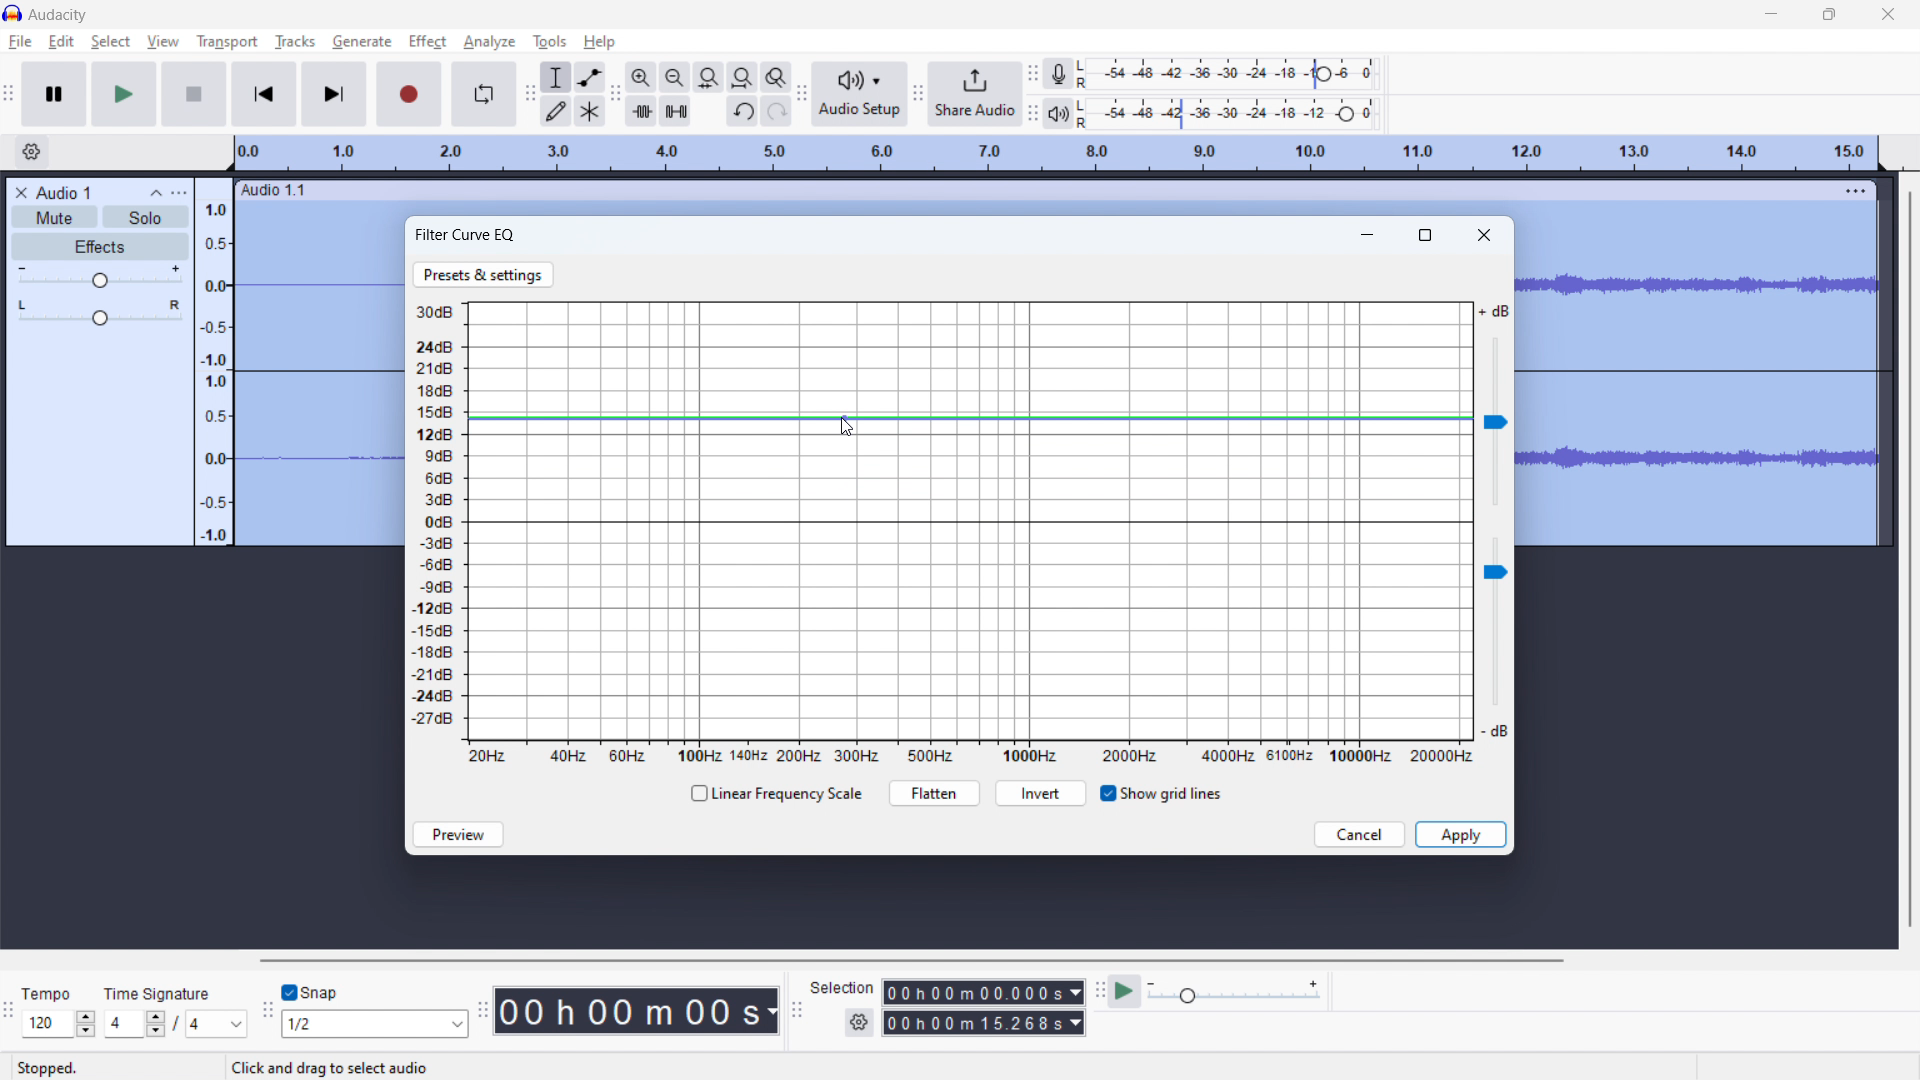  Describe the element at coordinates (54, 216) in the screenshot. I see `mute` at that location.